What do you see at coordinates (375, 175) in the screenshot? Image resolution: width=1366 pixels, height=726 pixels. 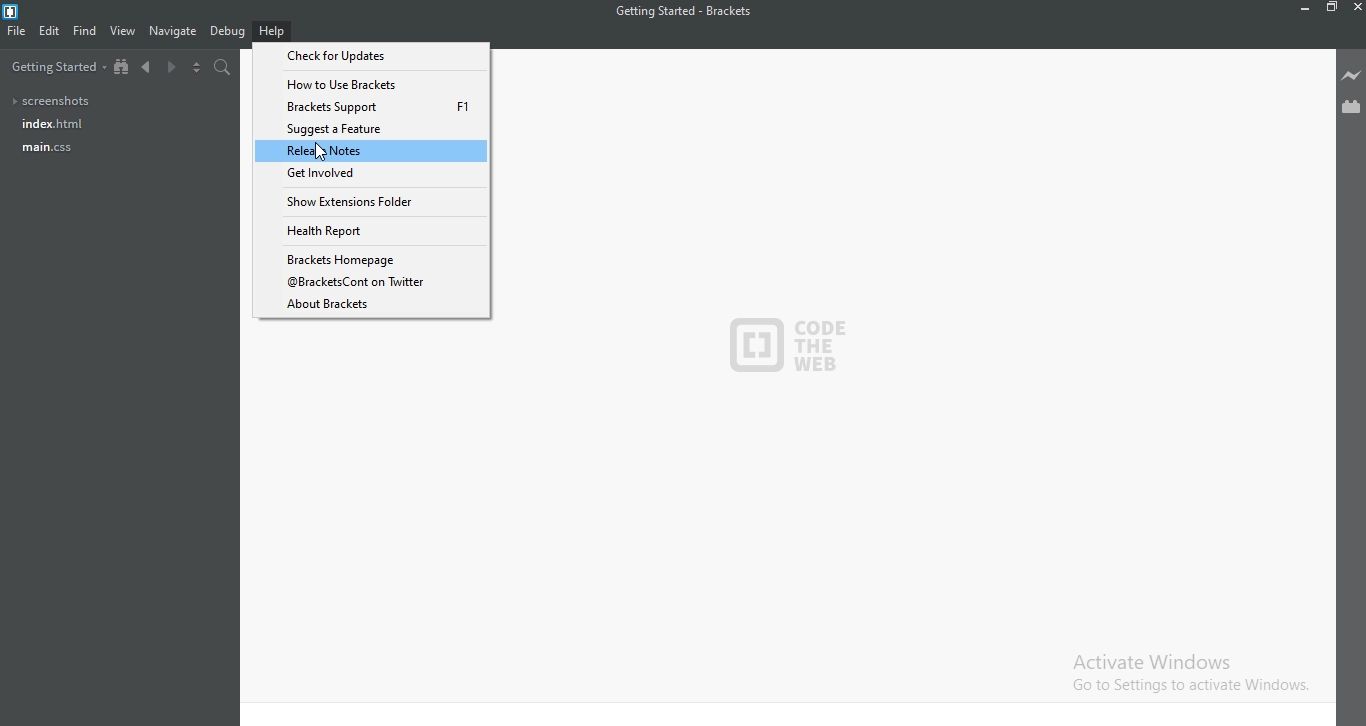 I see `Get Involved` at bounding box center [375, 175].